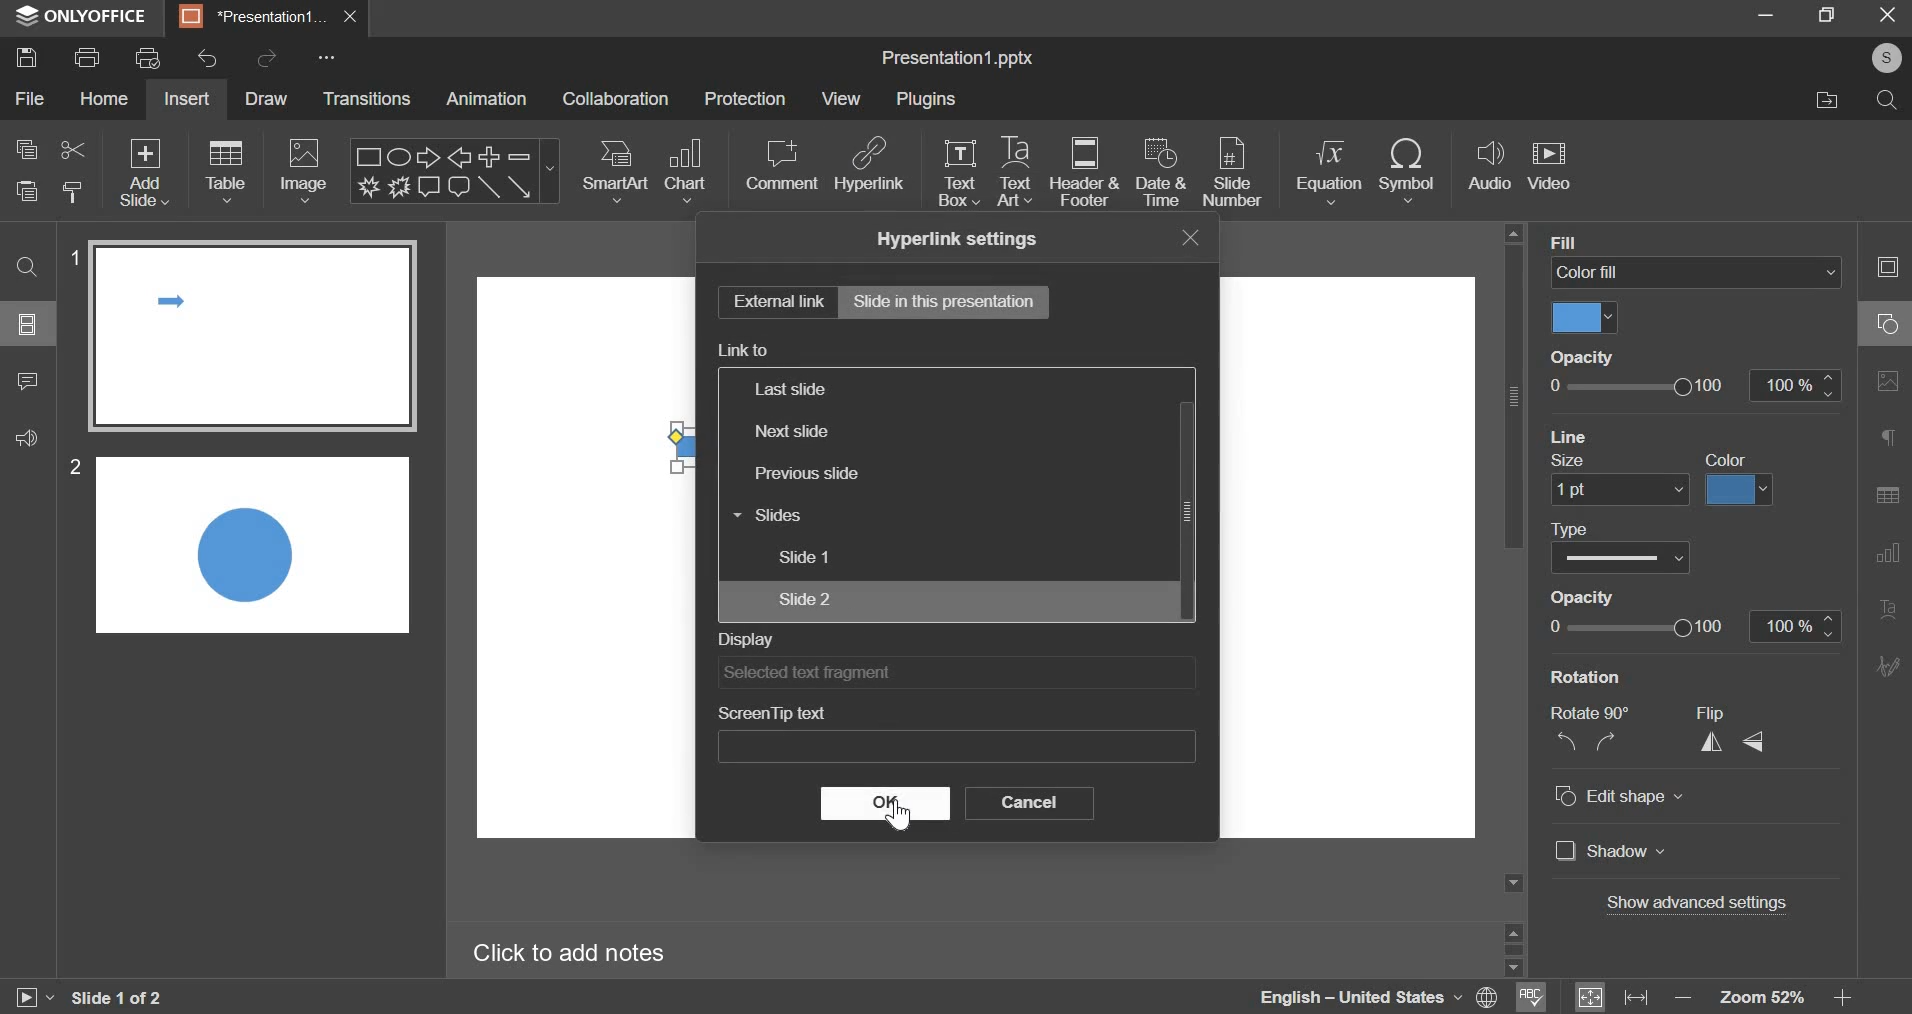 Image resolution: width=1912 pixels, height=1014 pixels. I want to click on insert equation, so click(1330, 172).